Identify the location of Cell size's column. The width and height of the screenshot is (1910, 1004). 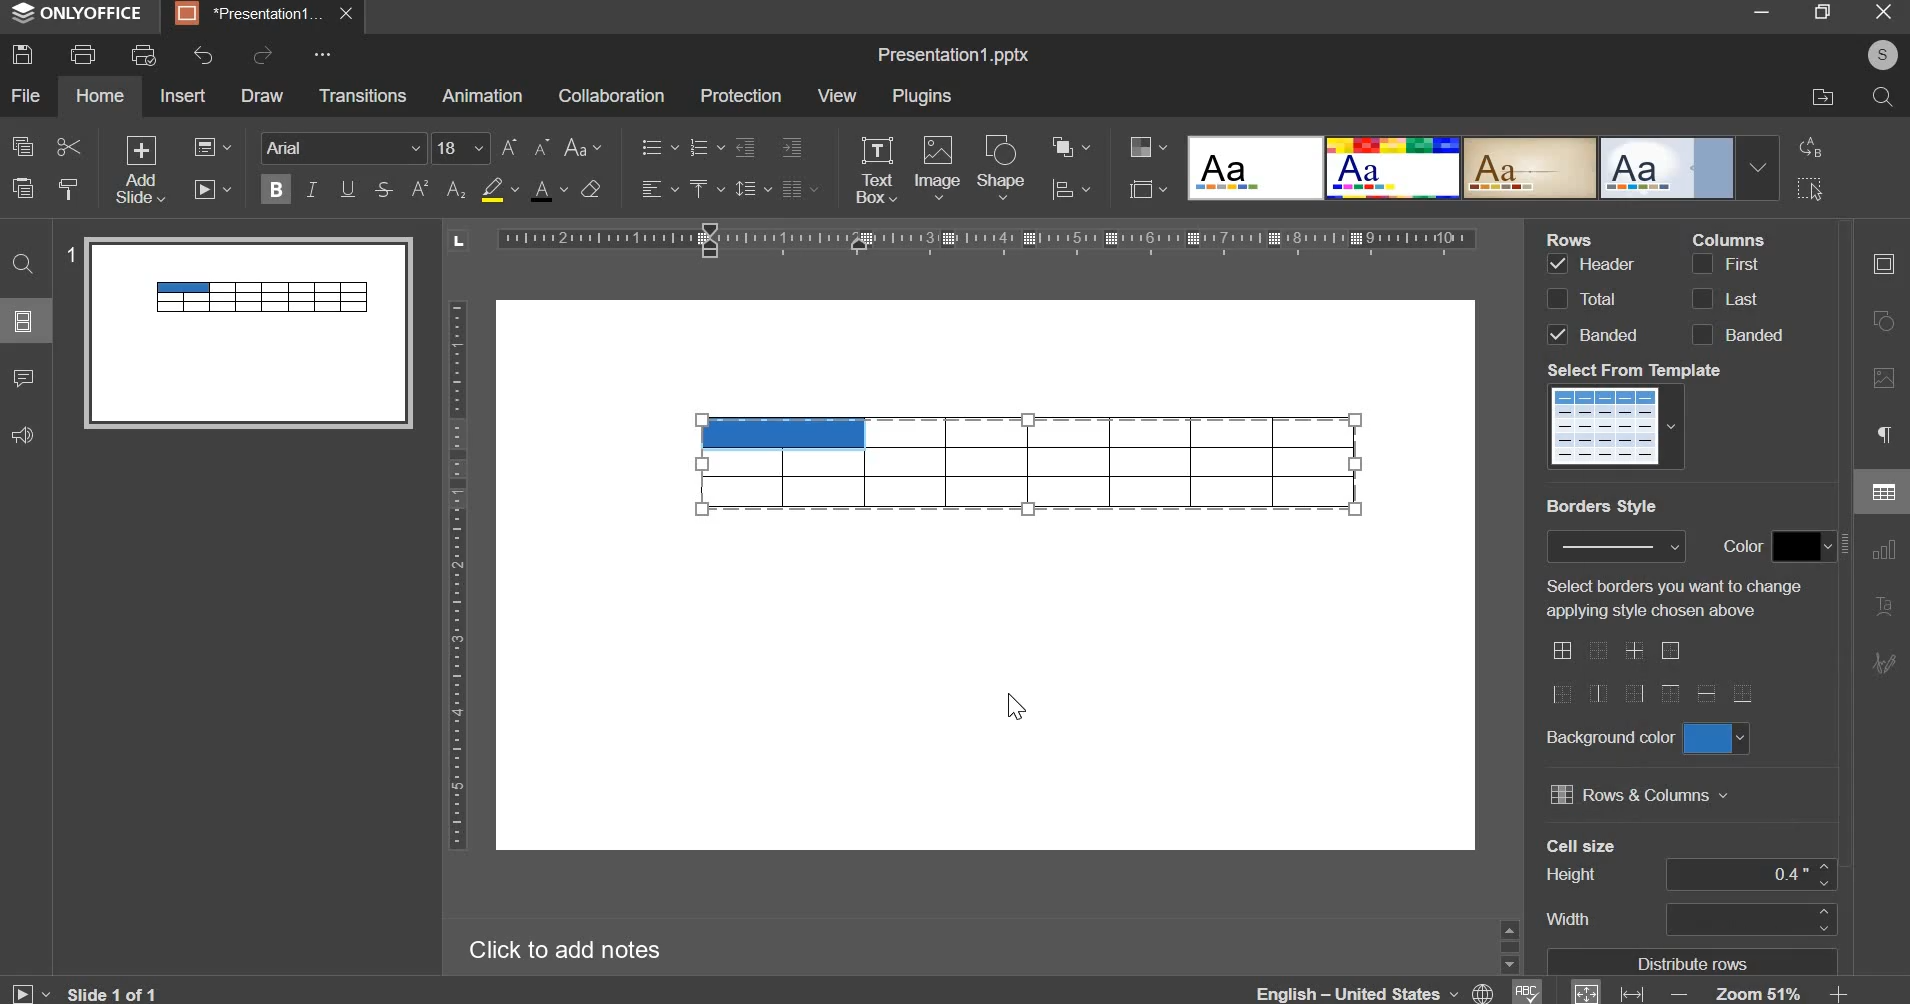
(1581, 884).